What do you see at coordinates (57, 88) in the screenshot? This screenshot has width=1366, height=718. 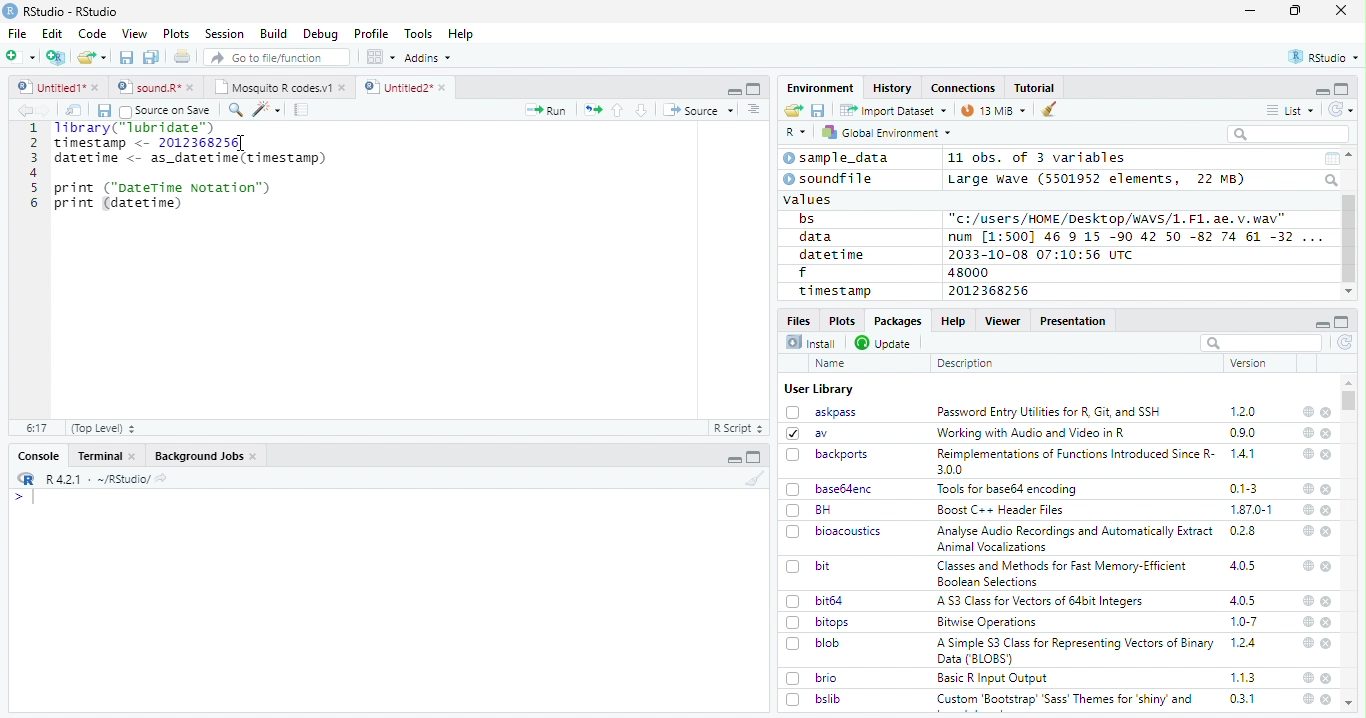 I see `Untitled1*` at bounding box center [57, 88].